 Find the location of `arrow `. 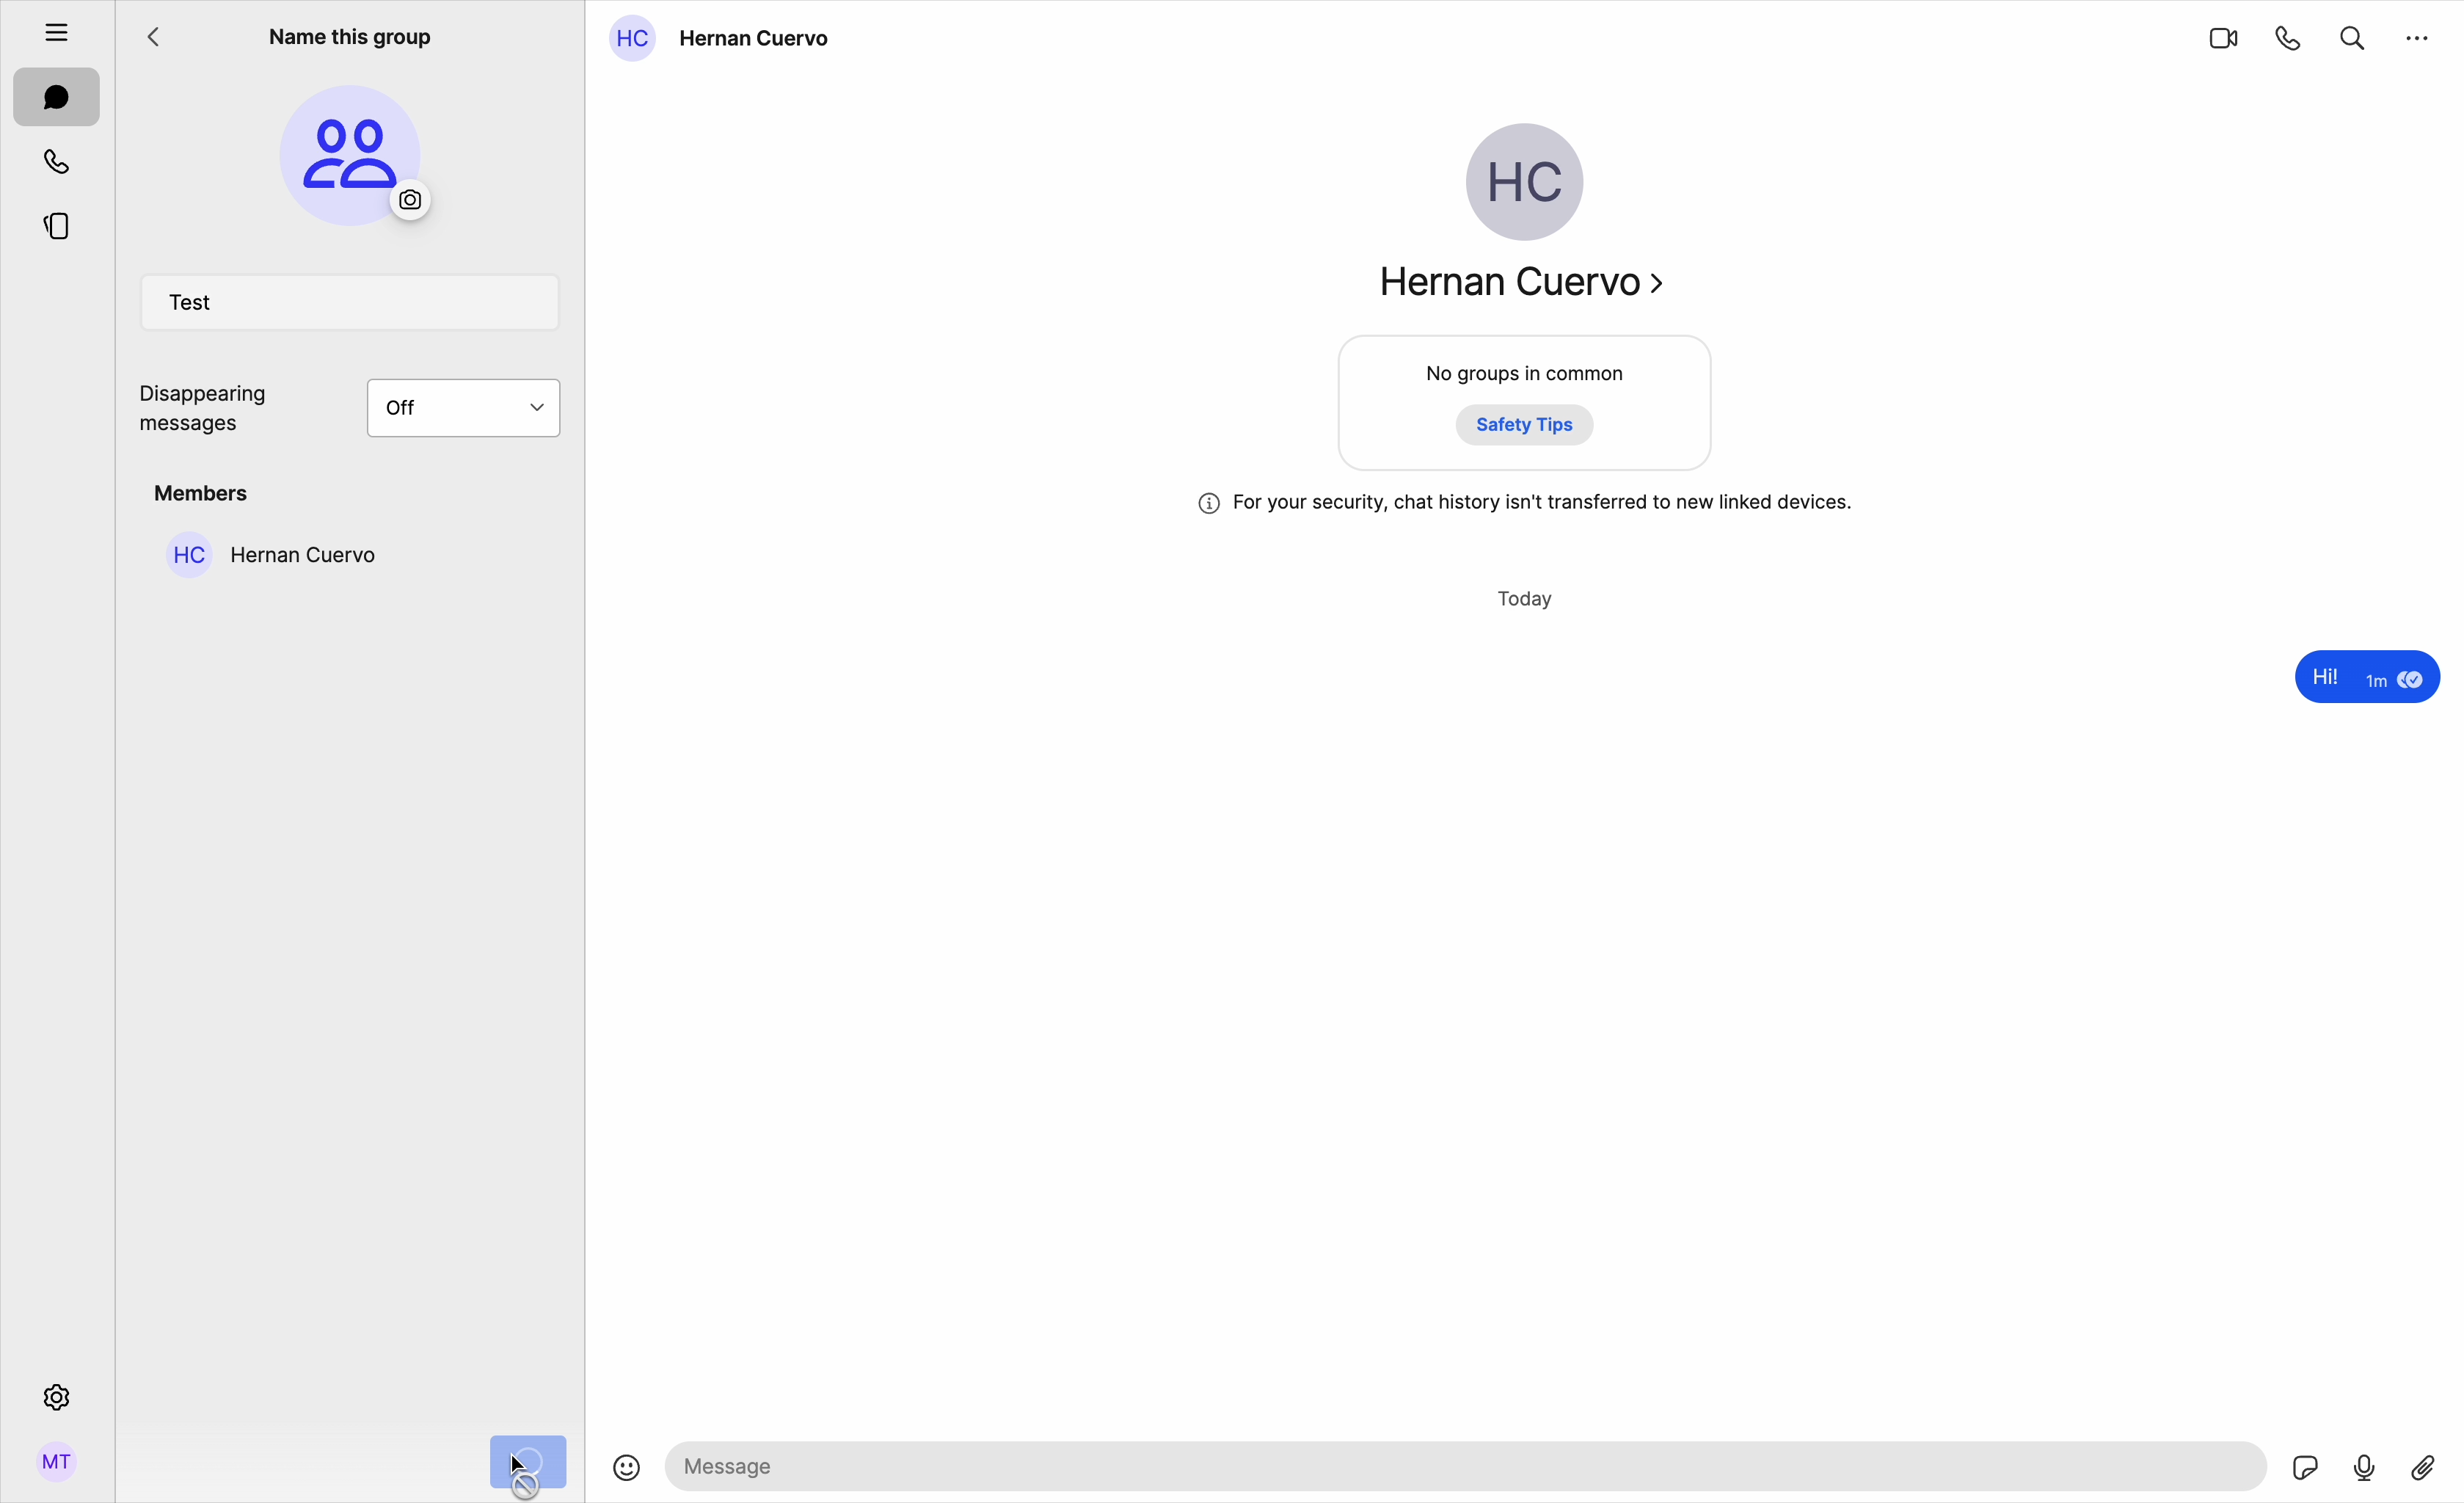

arrow  is located at coordinates (162, 42).